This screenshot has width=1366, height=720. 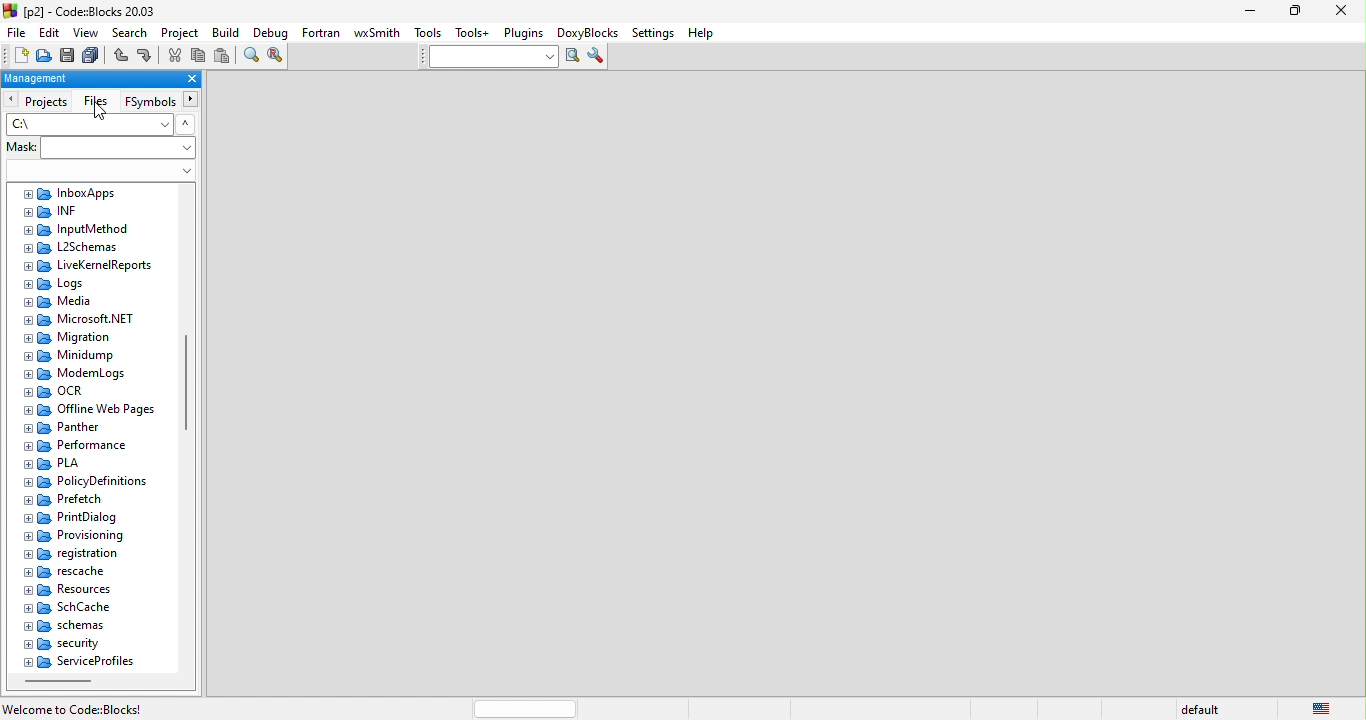 I want to click on file, so click(x=18, y=33).